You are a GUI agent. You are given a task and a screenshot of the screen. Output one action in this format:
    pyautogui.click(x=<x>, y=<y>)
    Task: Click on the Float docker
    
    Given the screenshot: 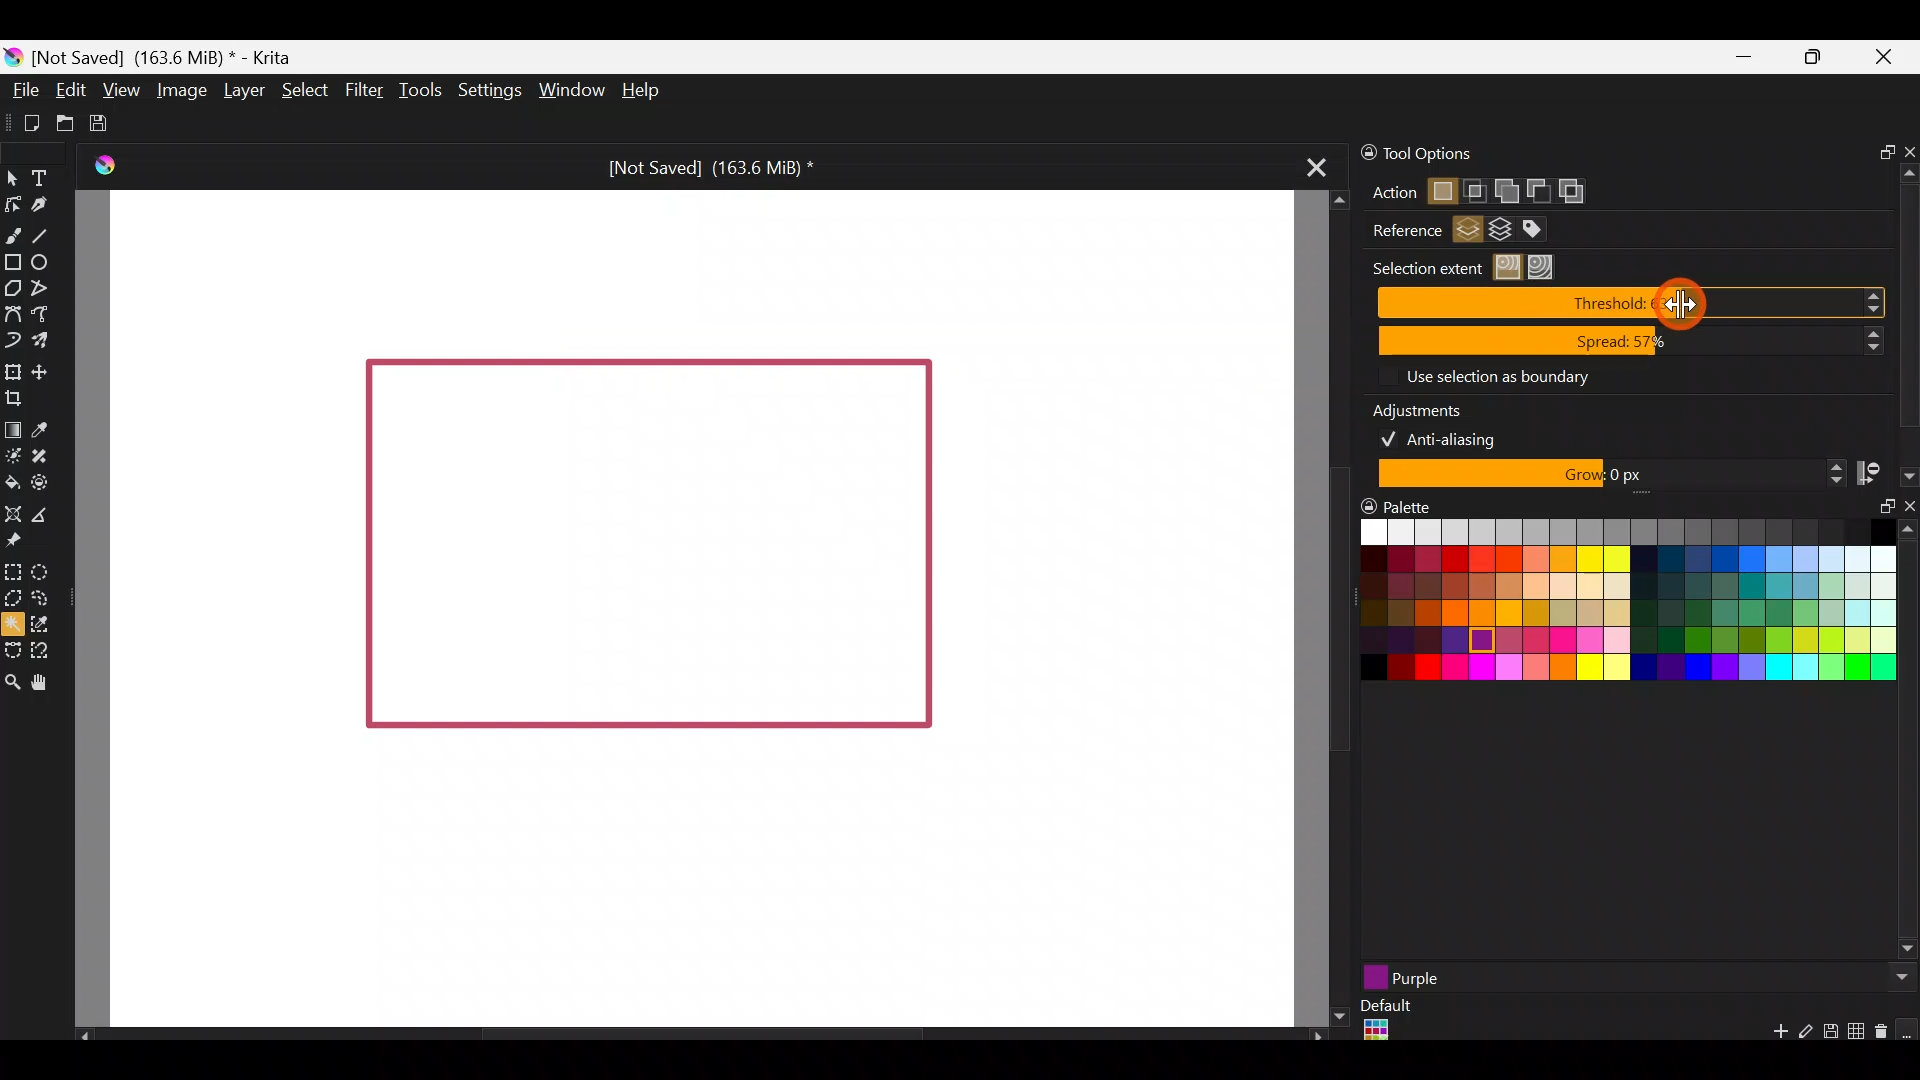 What is the action you would take?
    pyautogui.click(x=1878, y=515)
    